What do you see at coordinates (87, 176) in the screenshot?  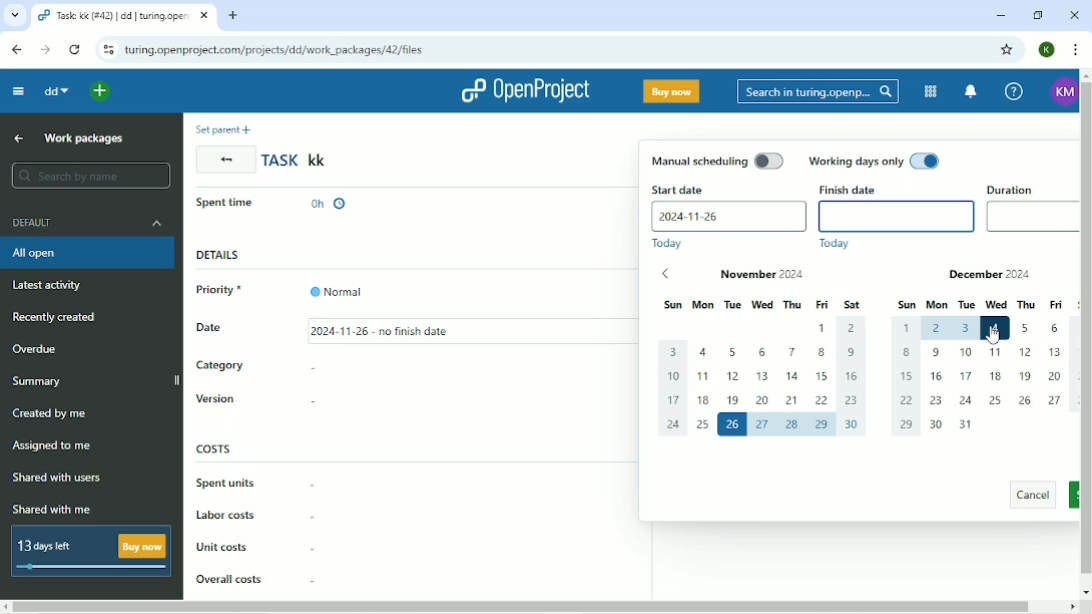 I see `Search by name` at bounding box center [87, 176].